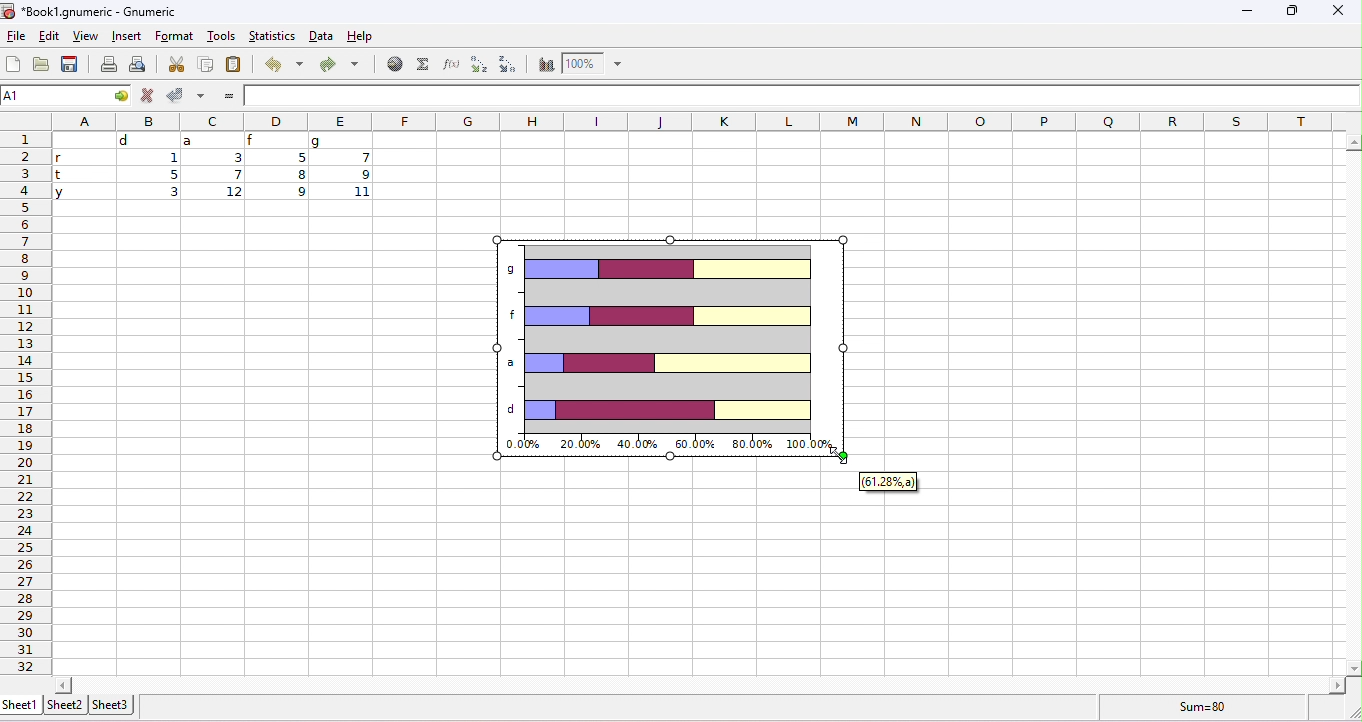  I want to click on edit, so click(51, 37).